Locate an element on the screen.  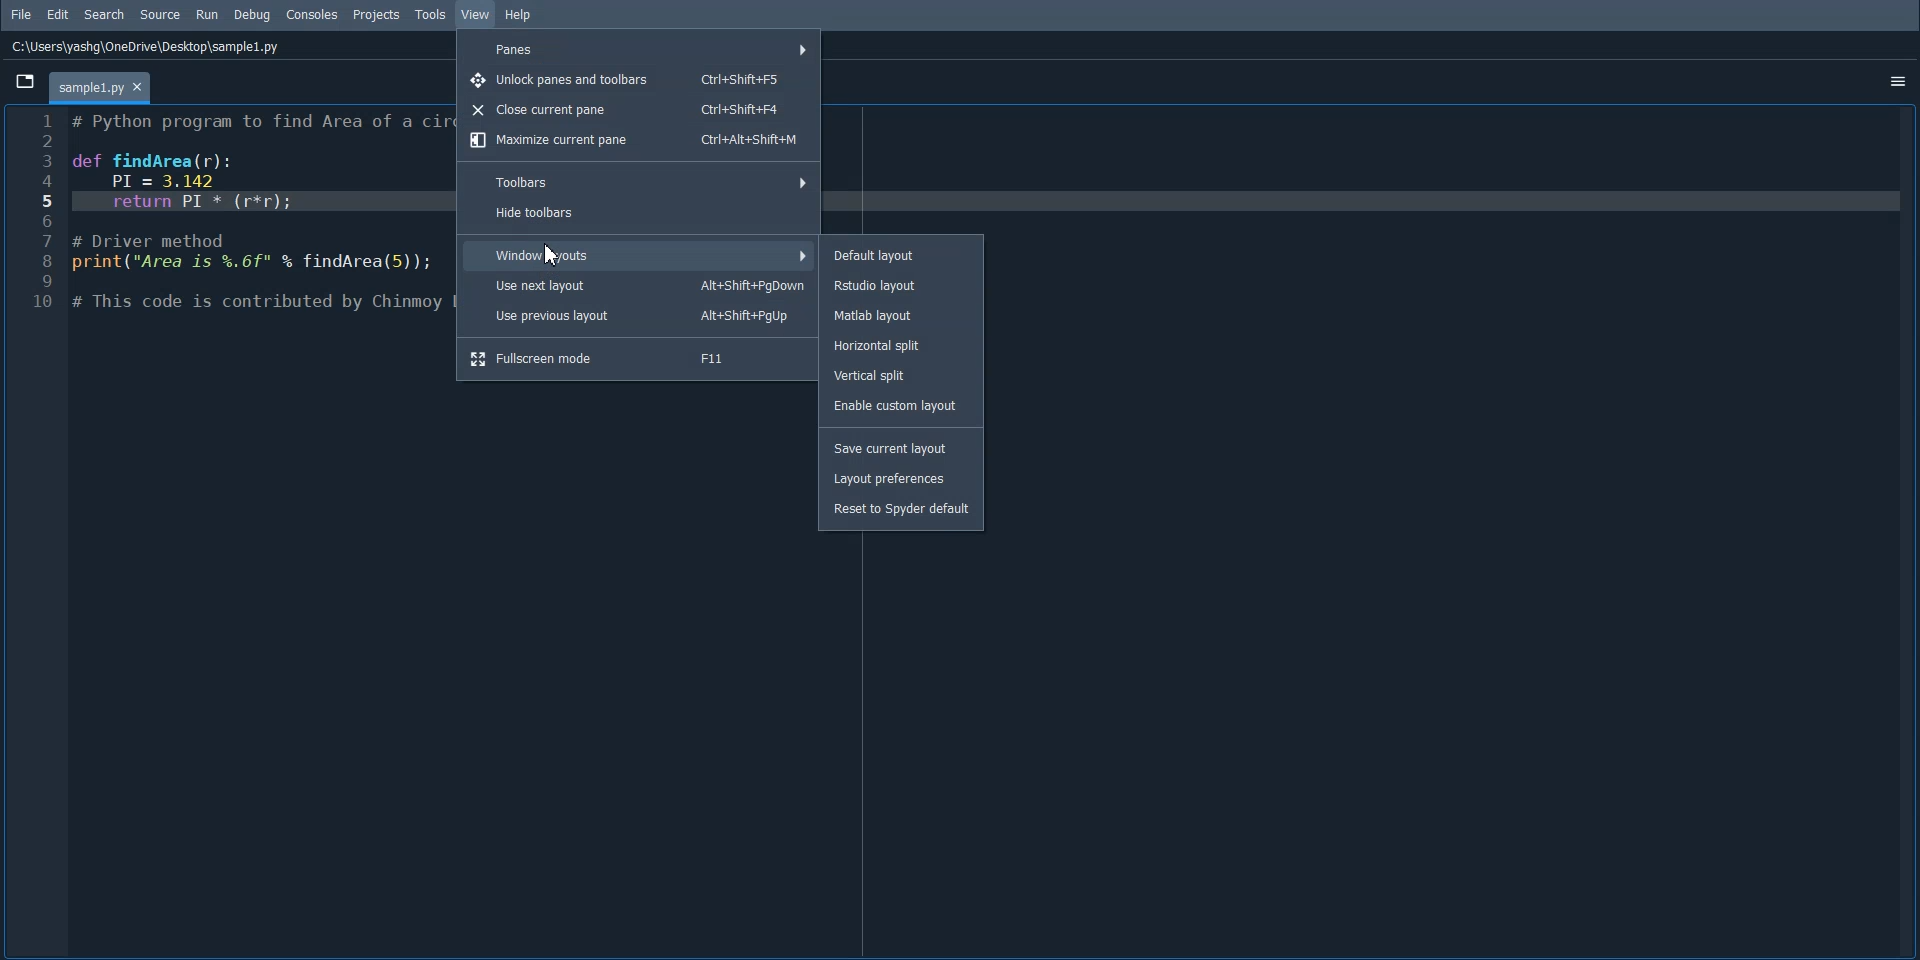
Edit is located at coordinates (59, 14).